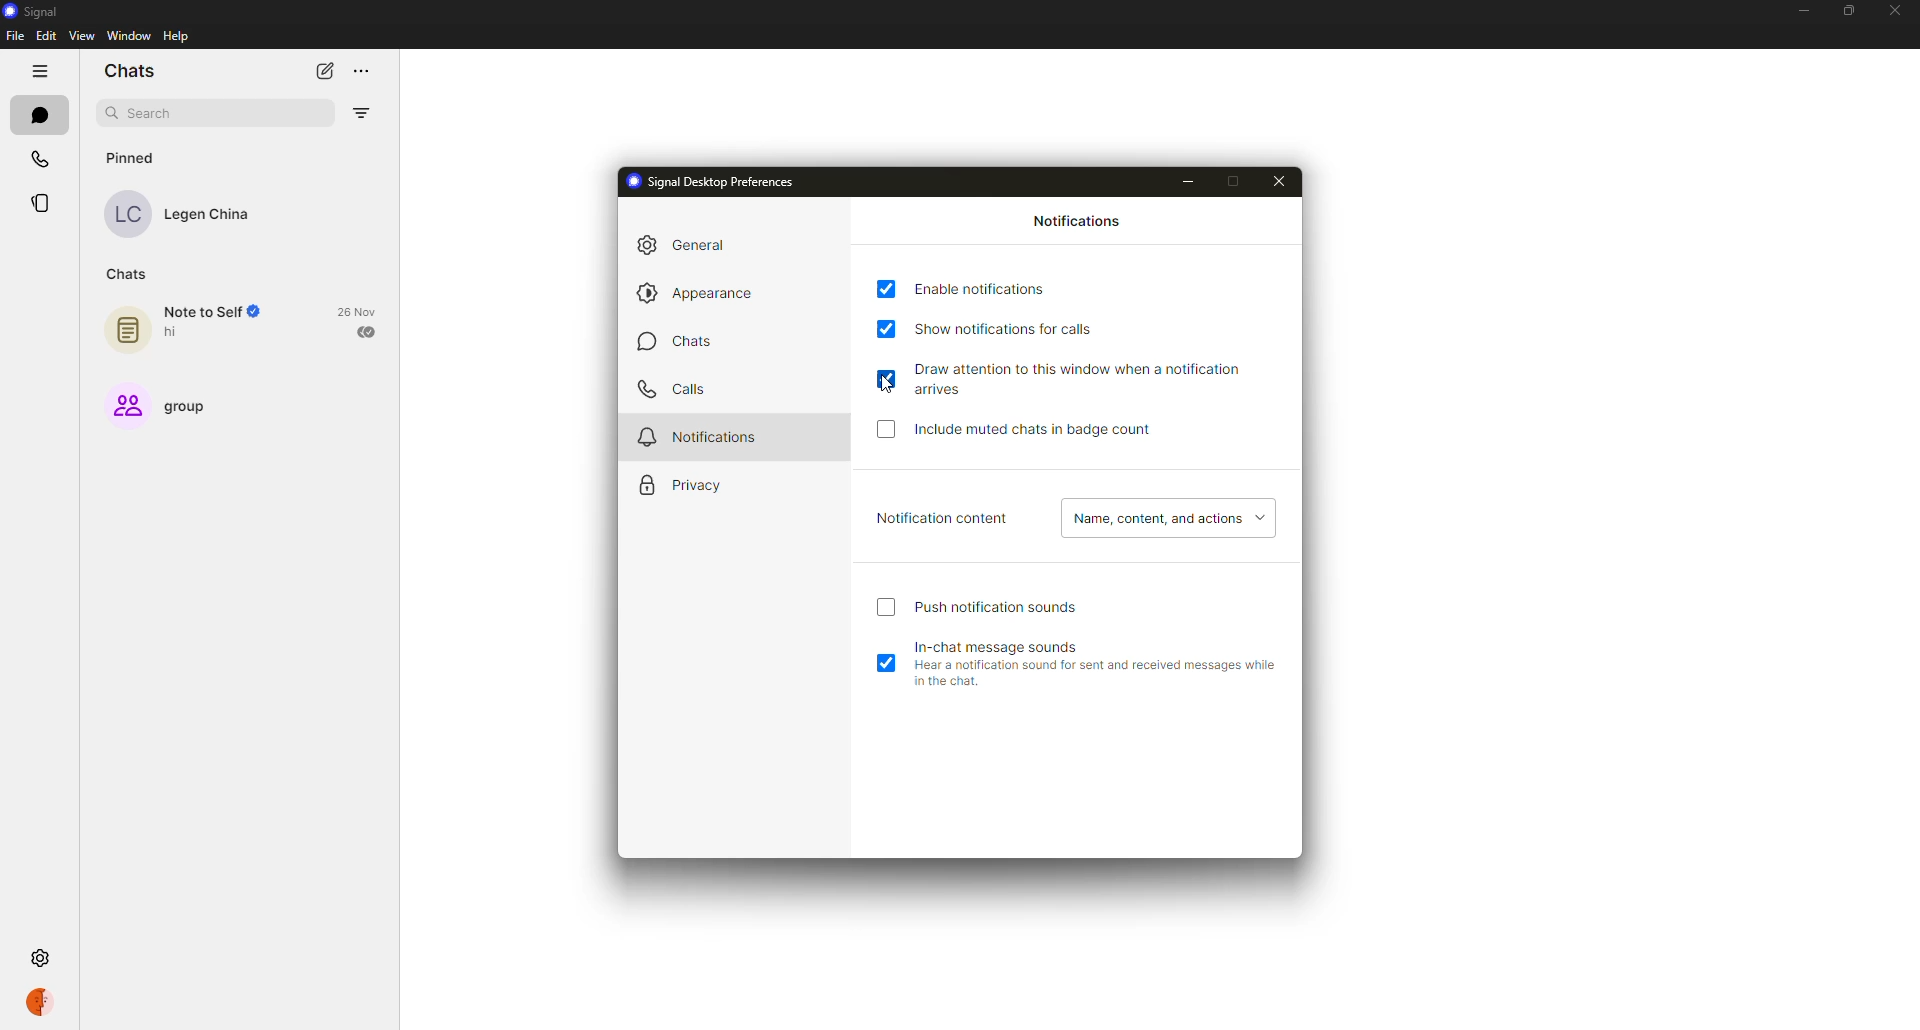 Image resolution: width=1920 pixels, height=1030 pixels. What do you see at coordinates (42, 115) in the screenshot?
I see `chats` at bounding box center [42, 115].